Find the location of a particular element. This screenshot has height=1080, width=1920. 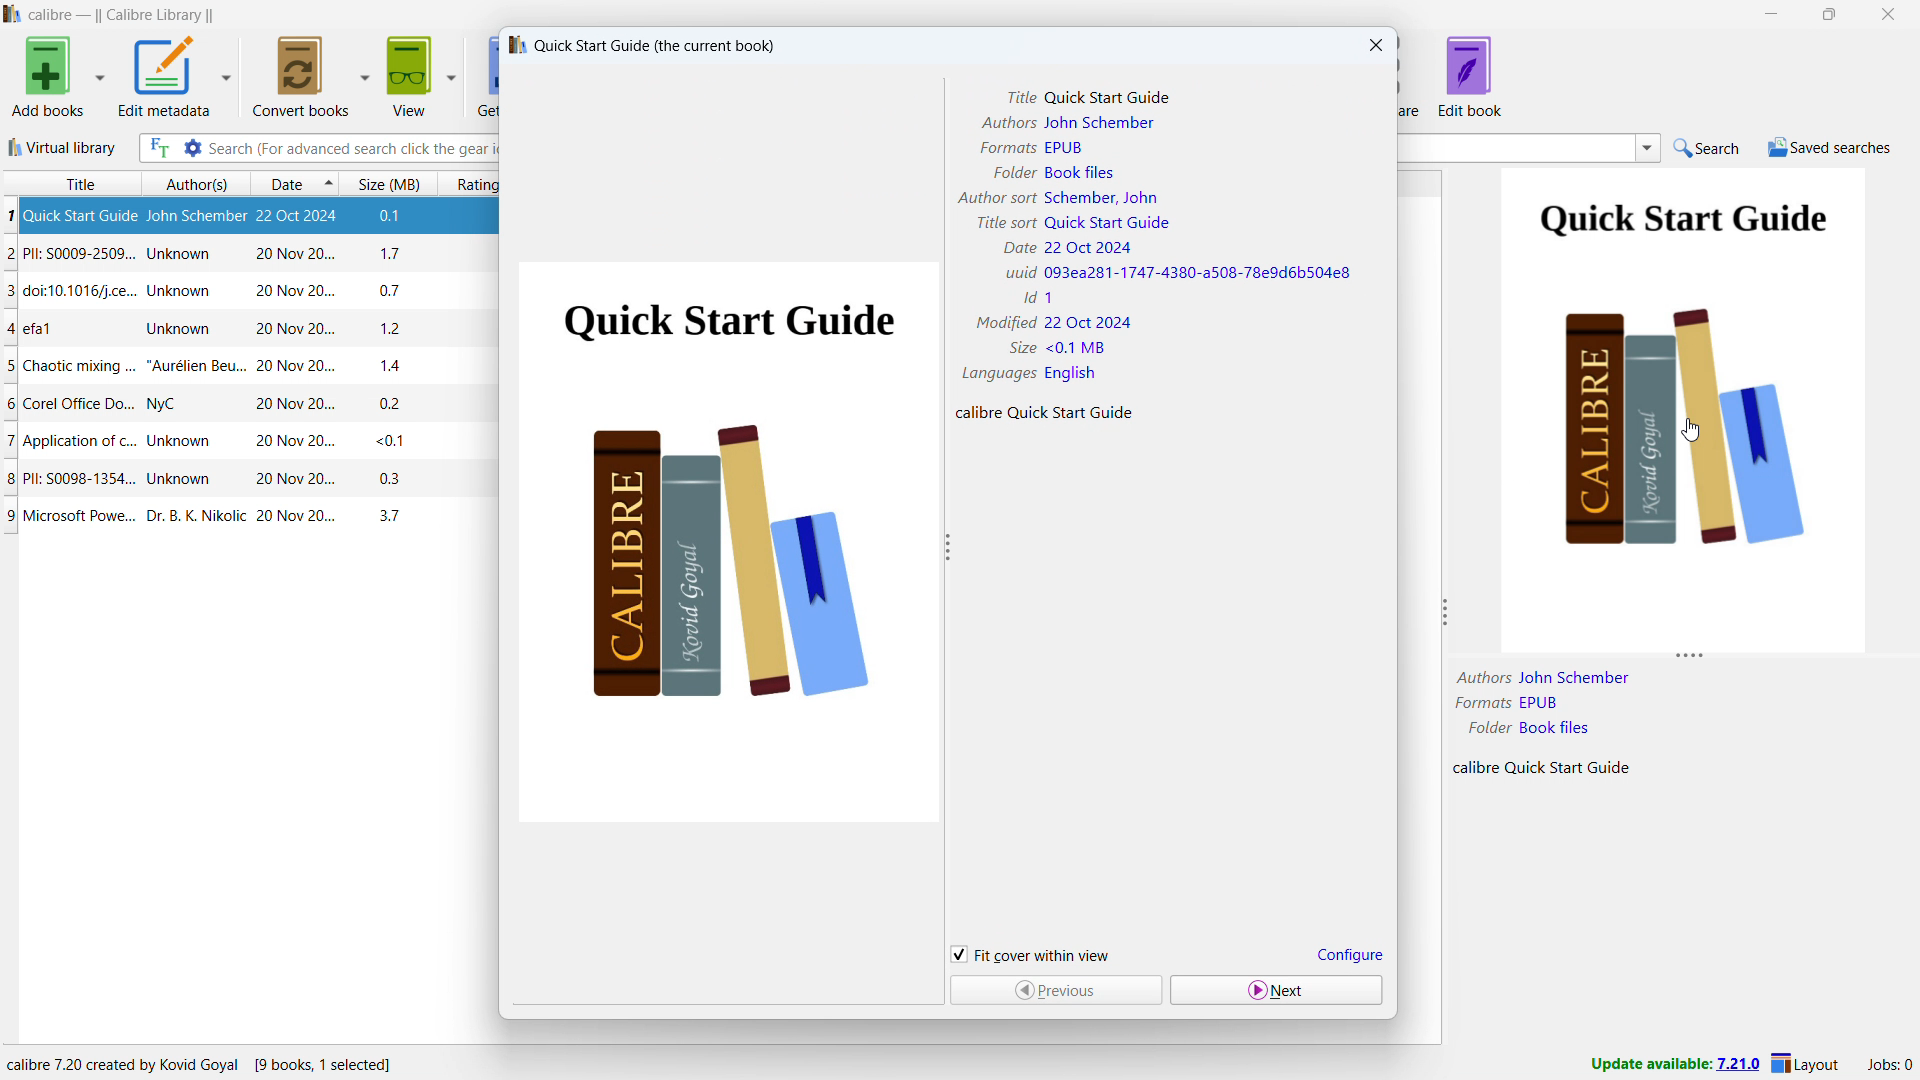

Title sort is located at coordinates (1005, 222).